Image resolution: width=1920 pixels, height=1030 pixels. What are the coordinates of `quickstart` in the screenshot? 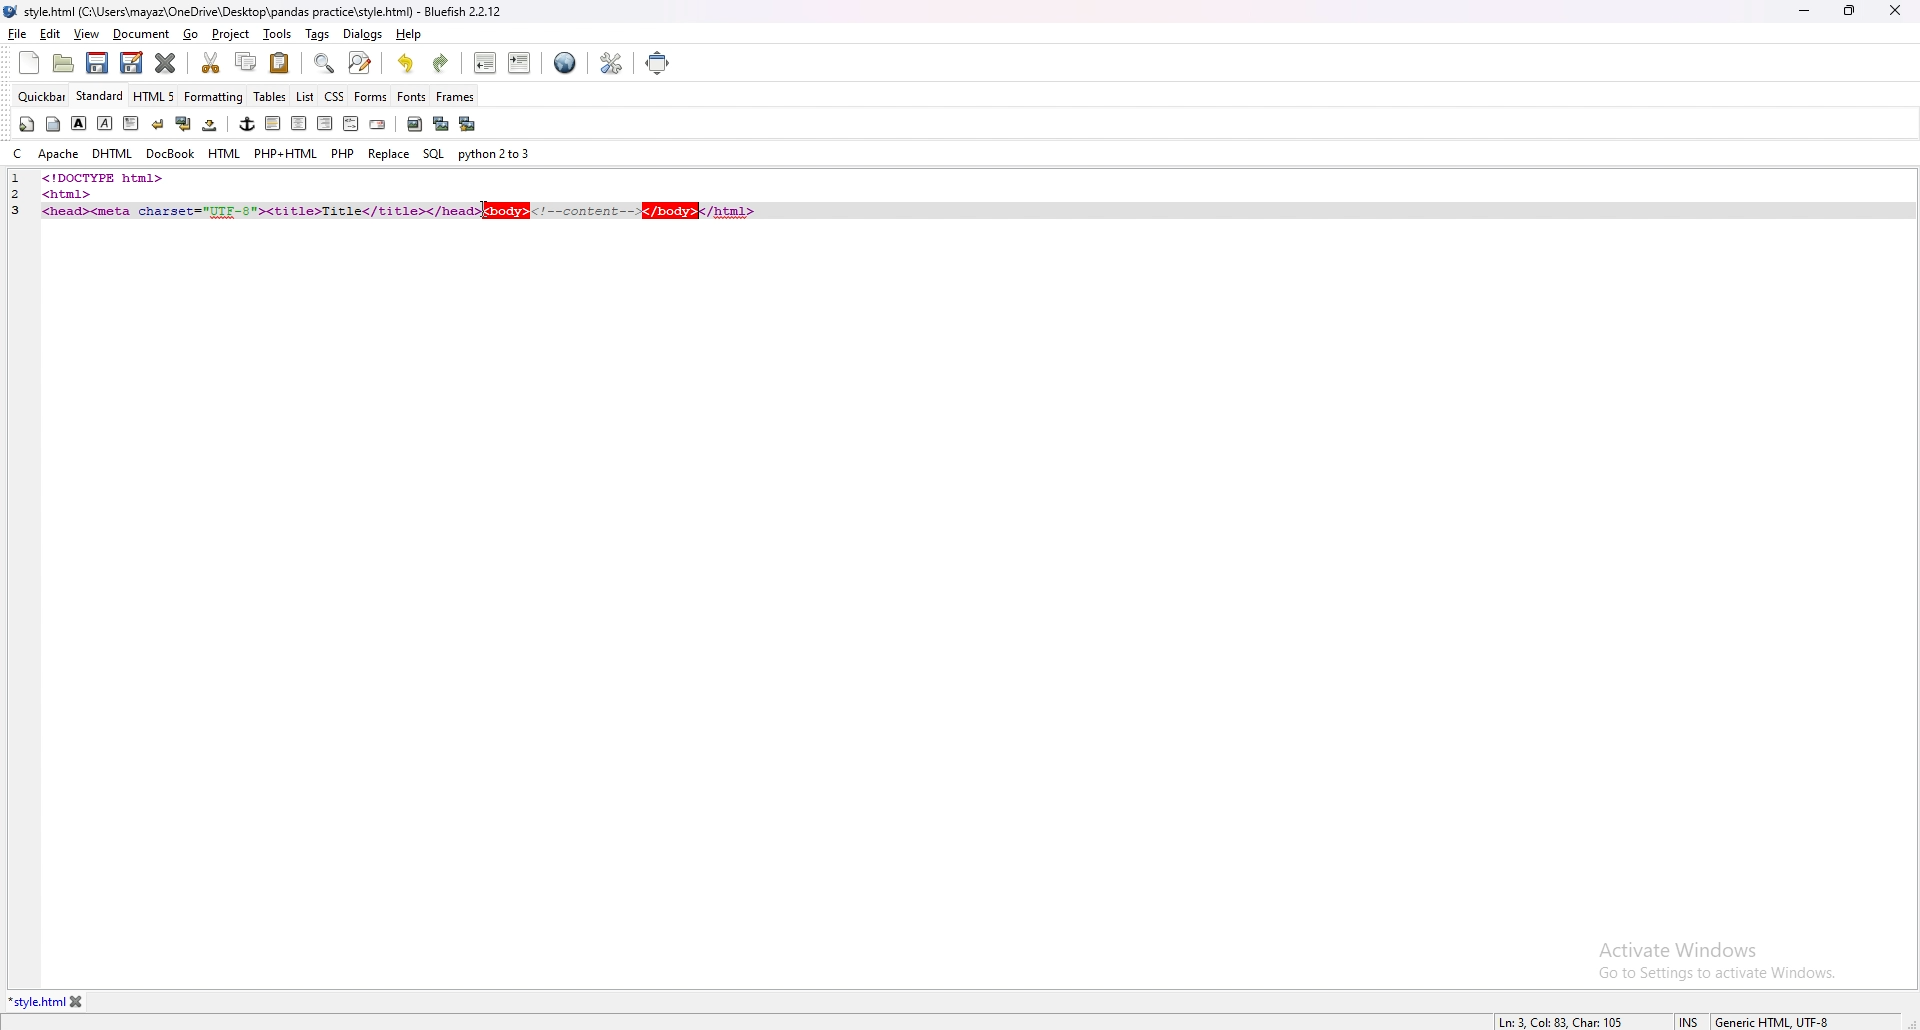 It's located at (26, 124).